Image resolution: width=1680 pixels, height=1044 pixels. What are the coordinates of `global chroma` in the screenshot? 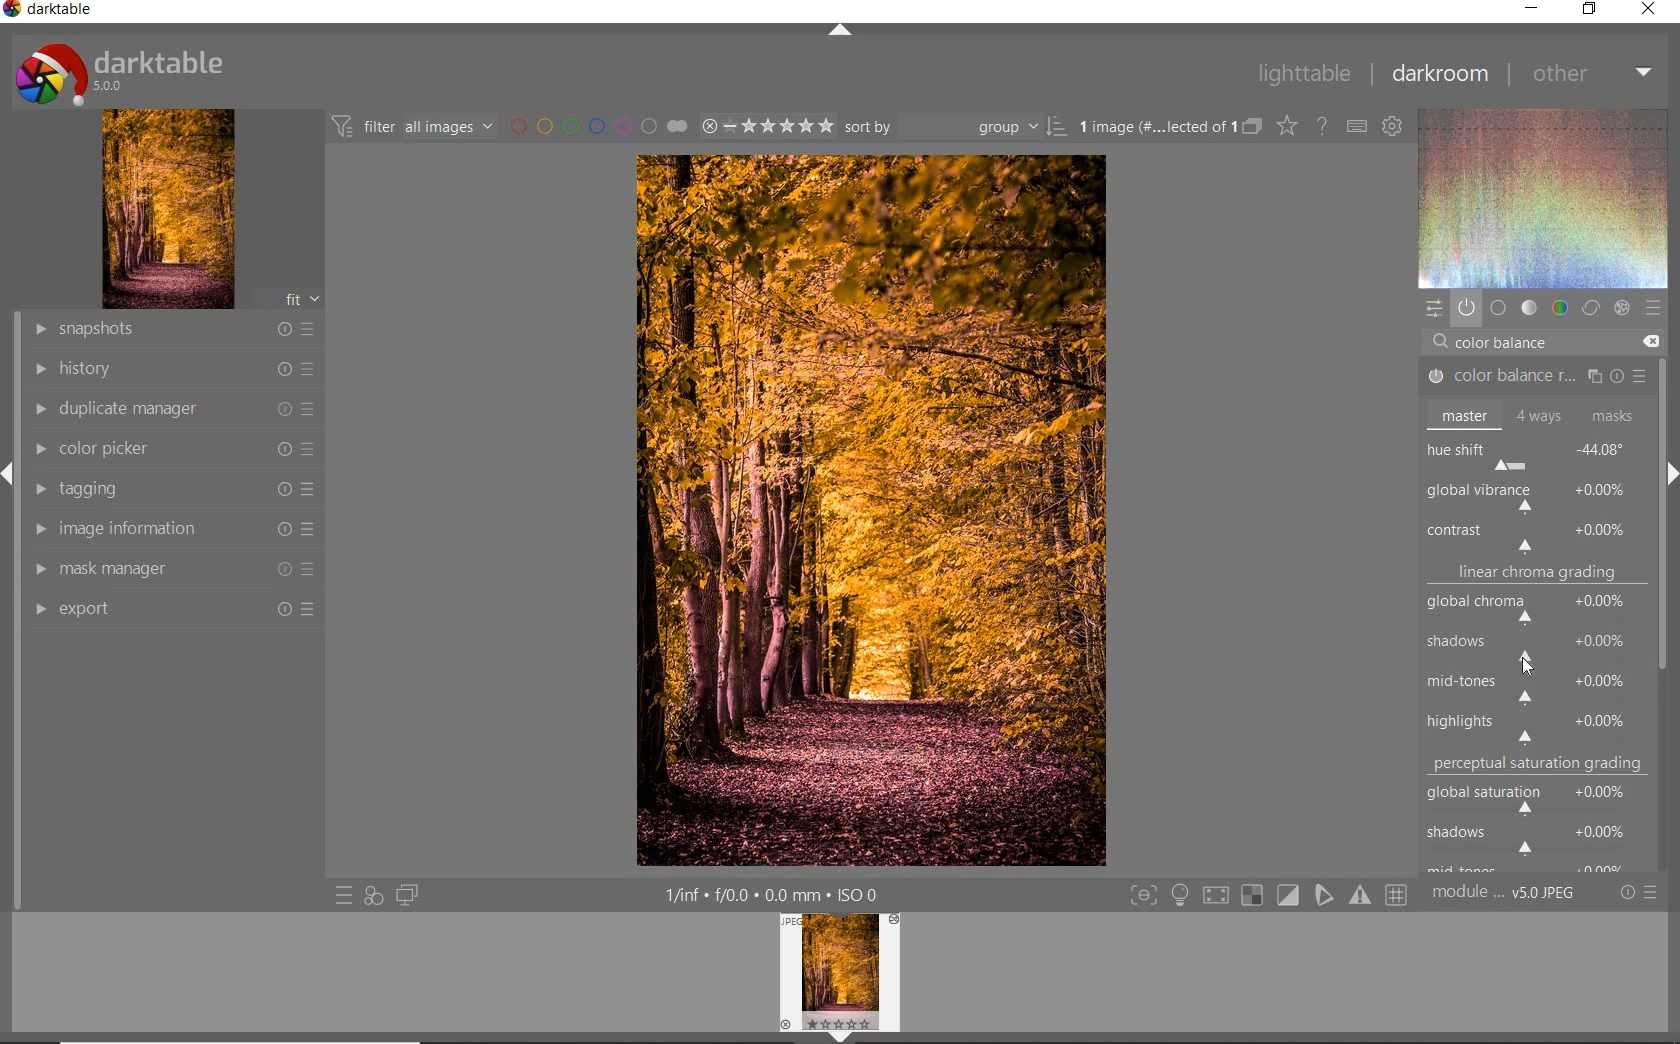 It's located at (1538, 611).